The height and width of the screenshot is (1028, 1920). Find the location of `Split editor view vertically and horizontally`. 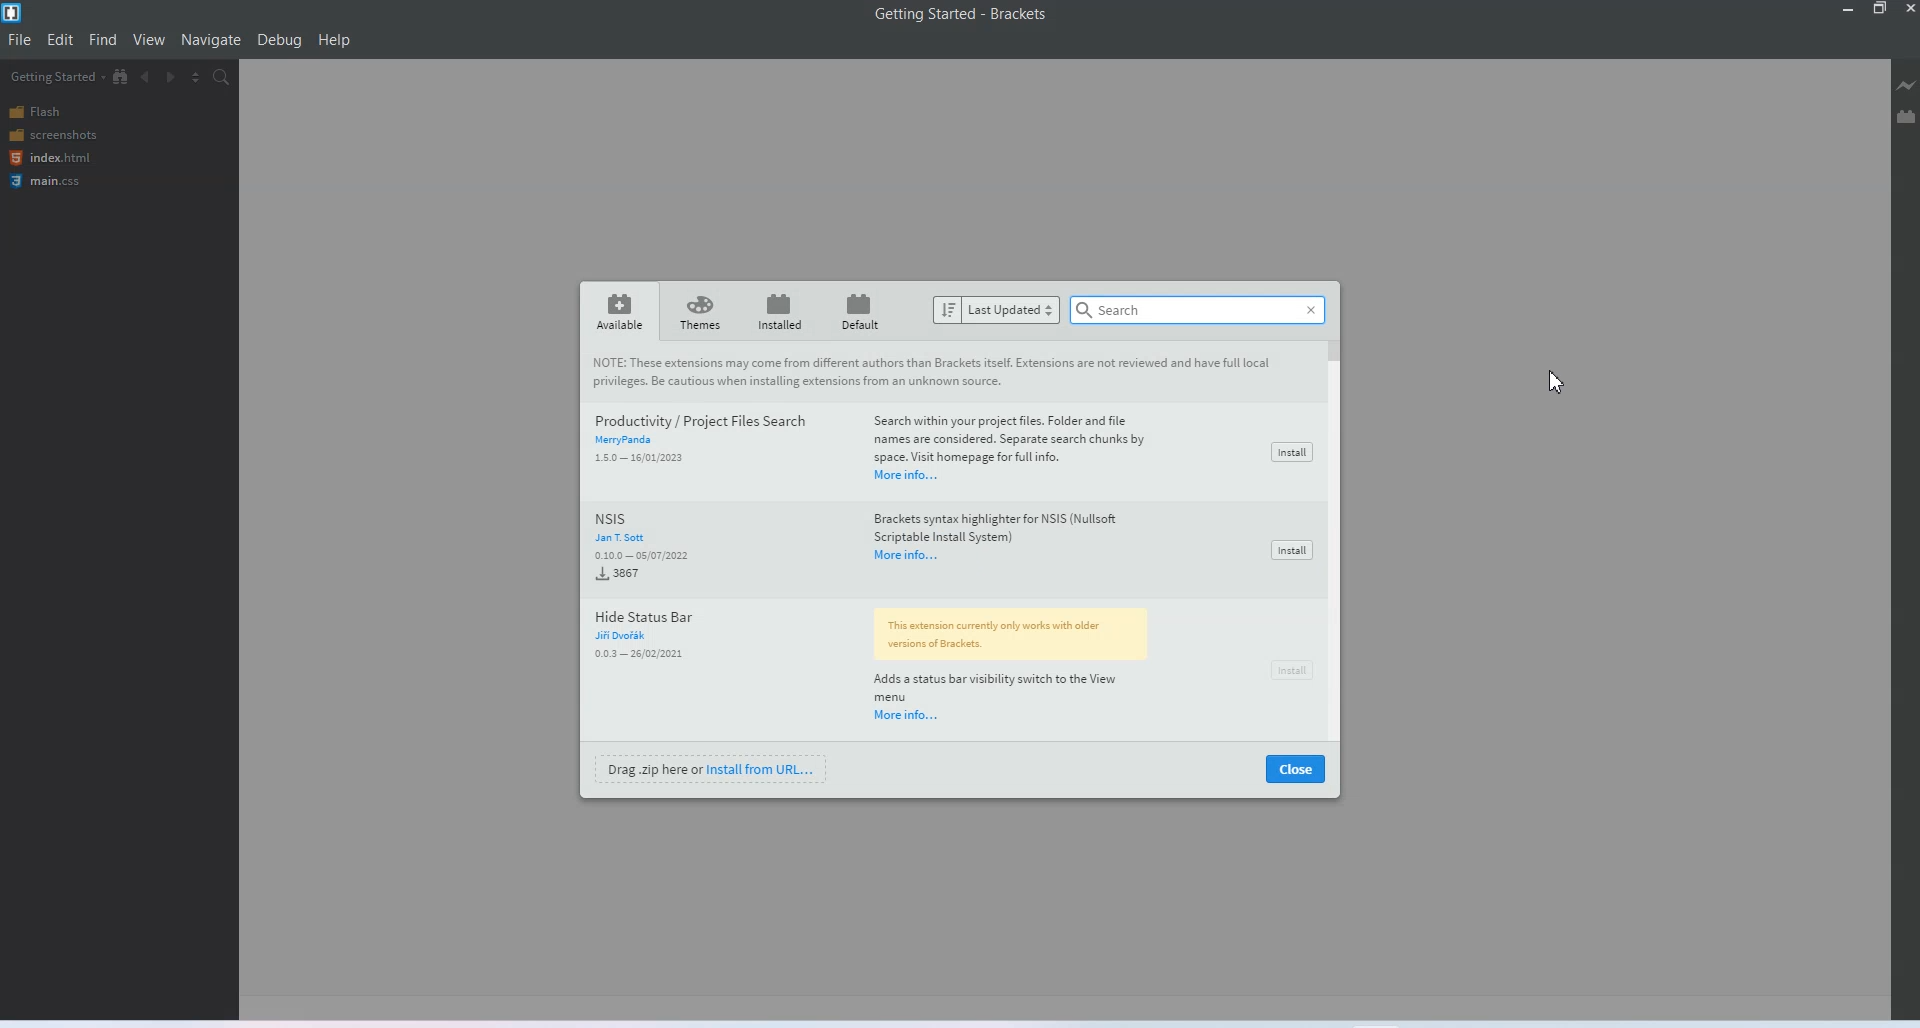

Split editor view vertically and horizontally is located at coordinates (195, 76).